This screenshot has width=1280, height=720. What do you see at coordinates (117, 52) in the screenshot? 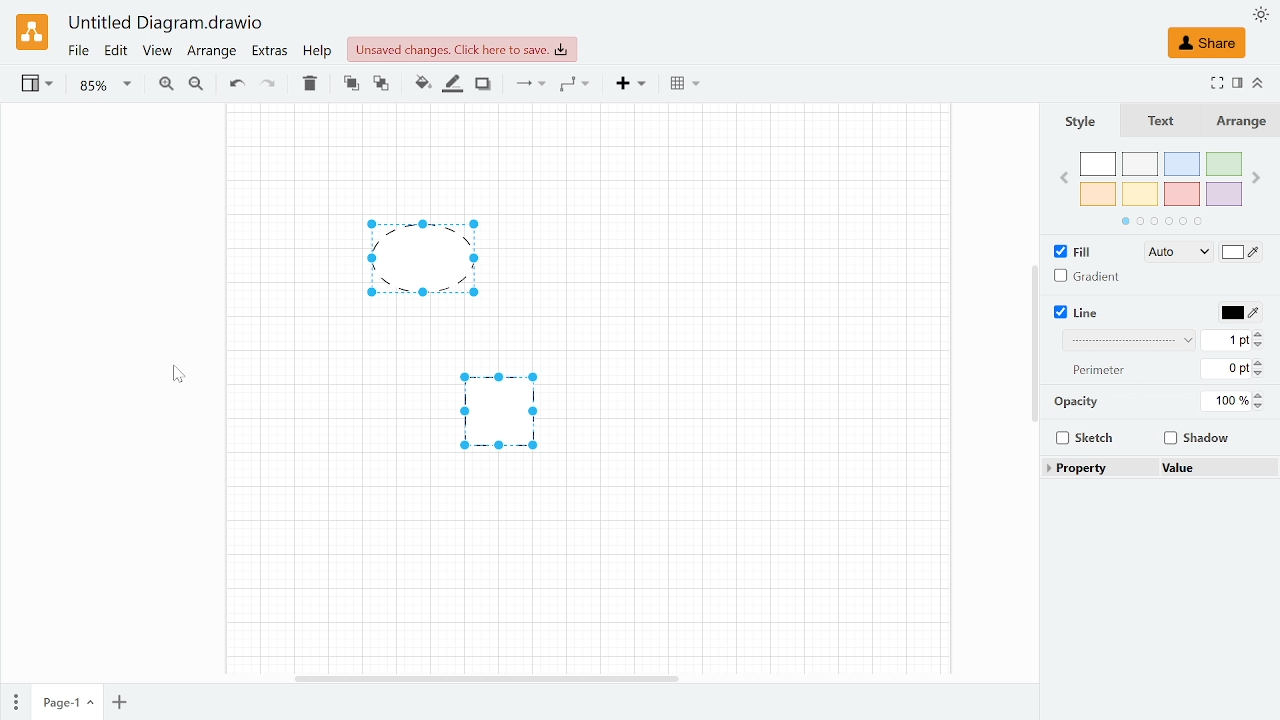
I see `Edit` at bounding box center [117, 52].